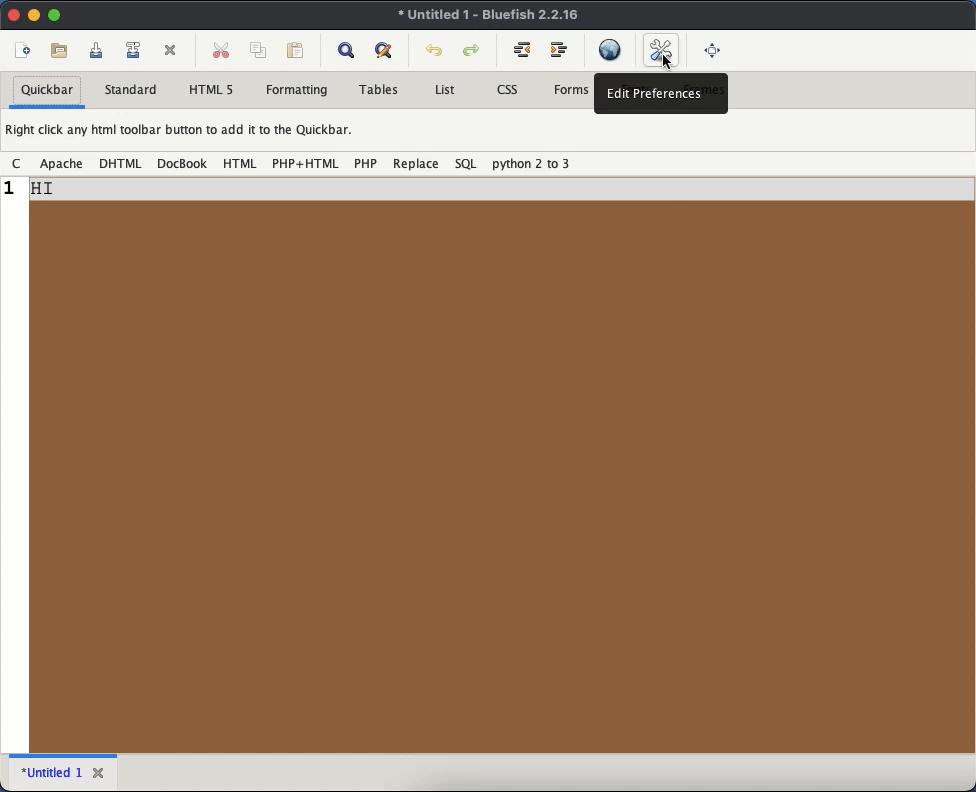  Describe the element at coordinates (658, 94) in the screenshot. I see `edit preferences` at that location.